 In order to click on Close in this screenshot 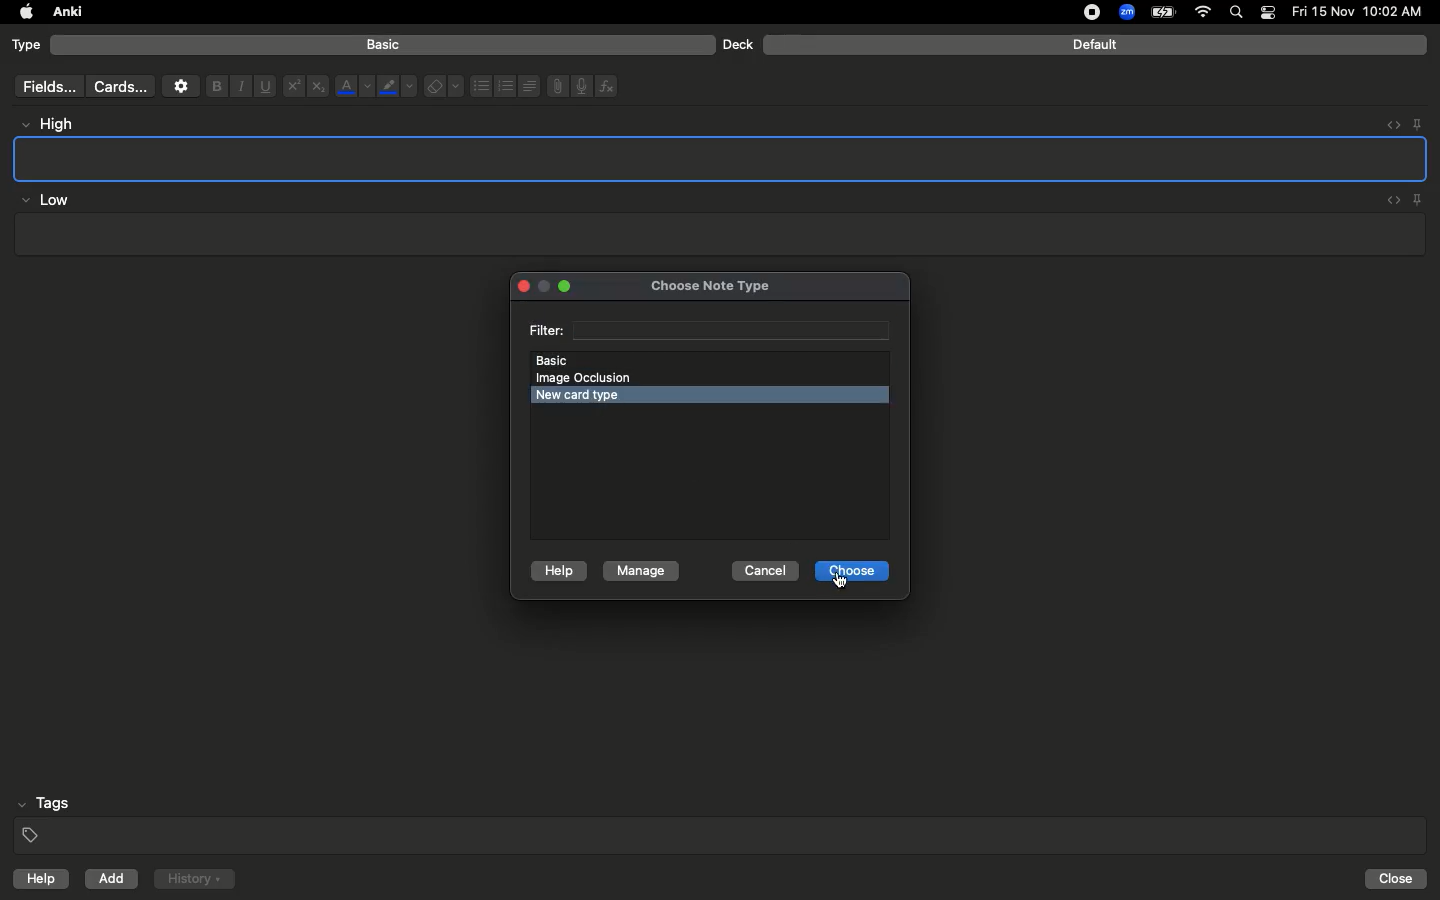, I will do `click(1399, 879)`.